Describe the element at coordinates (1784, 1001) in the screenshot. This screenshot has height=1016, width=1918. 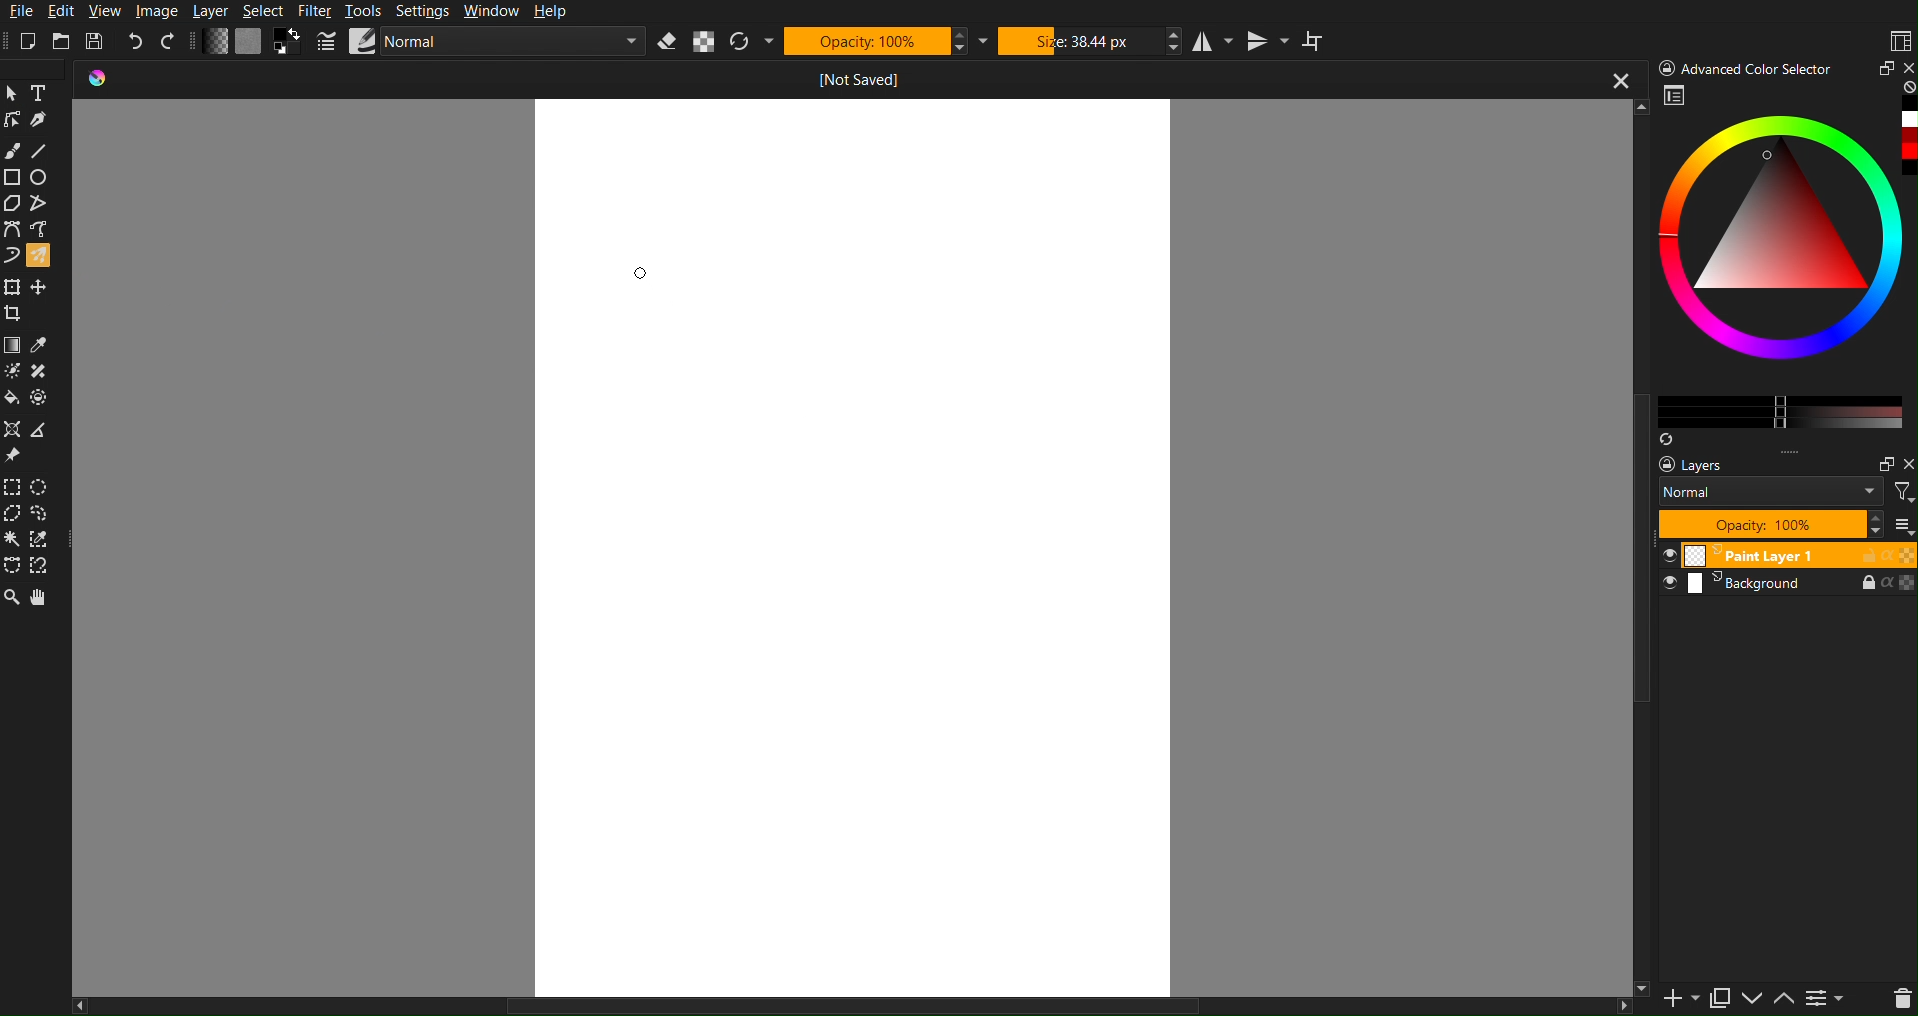
I see `up` at that location.